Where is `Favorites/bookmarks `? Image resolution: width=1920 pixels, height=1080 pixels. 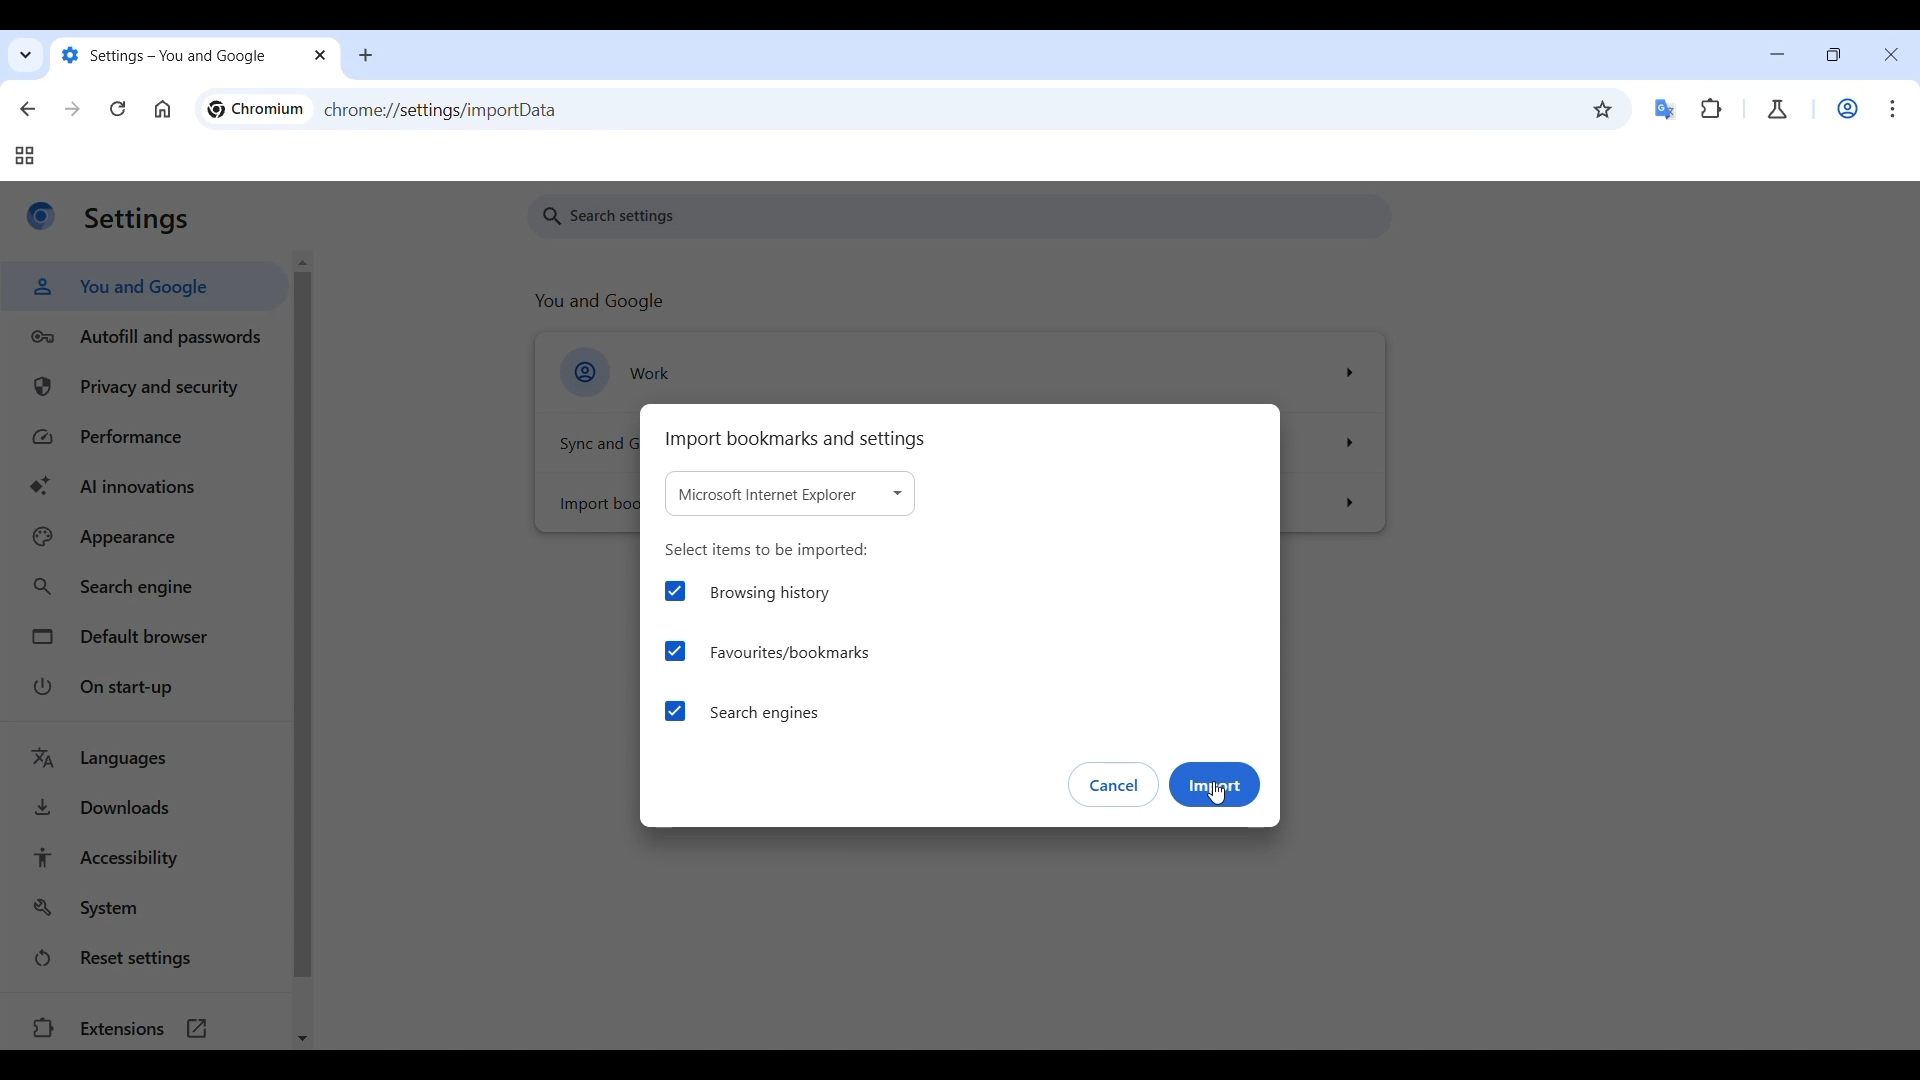 Favorites/bookmarks  is located at coordinates (767, 651).